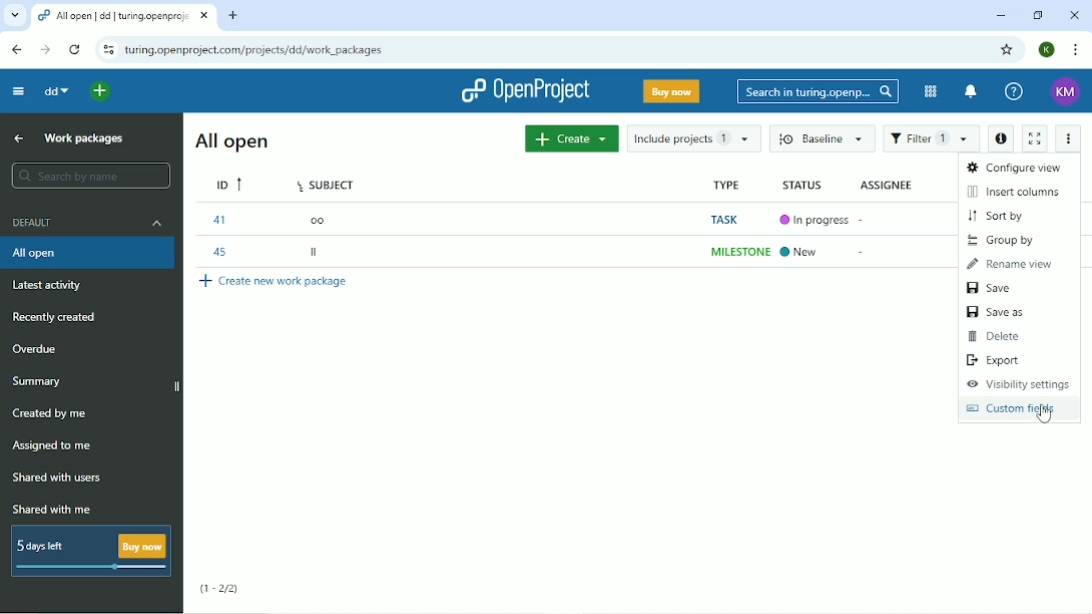 The height and width of the screenshot is (614, 1092). I want to click on Group by, so click(1007, 240).